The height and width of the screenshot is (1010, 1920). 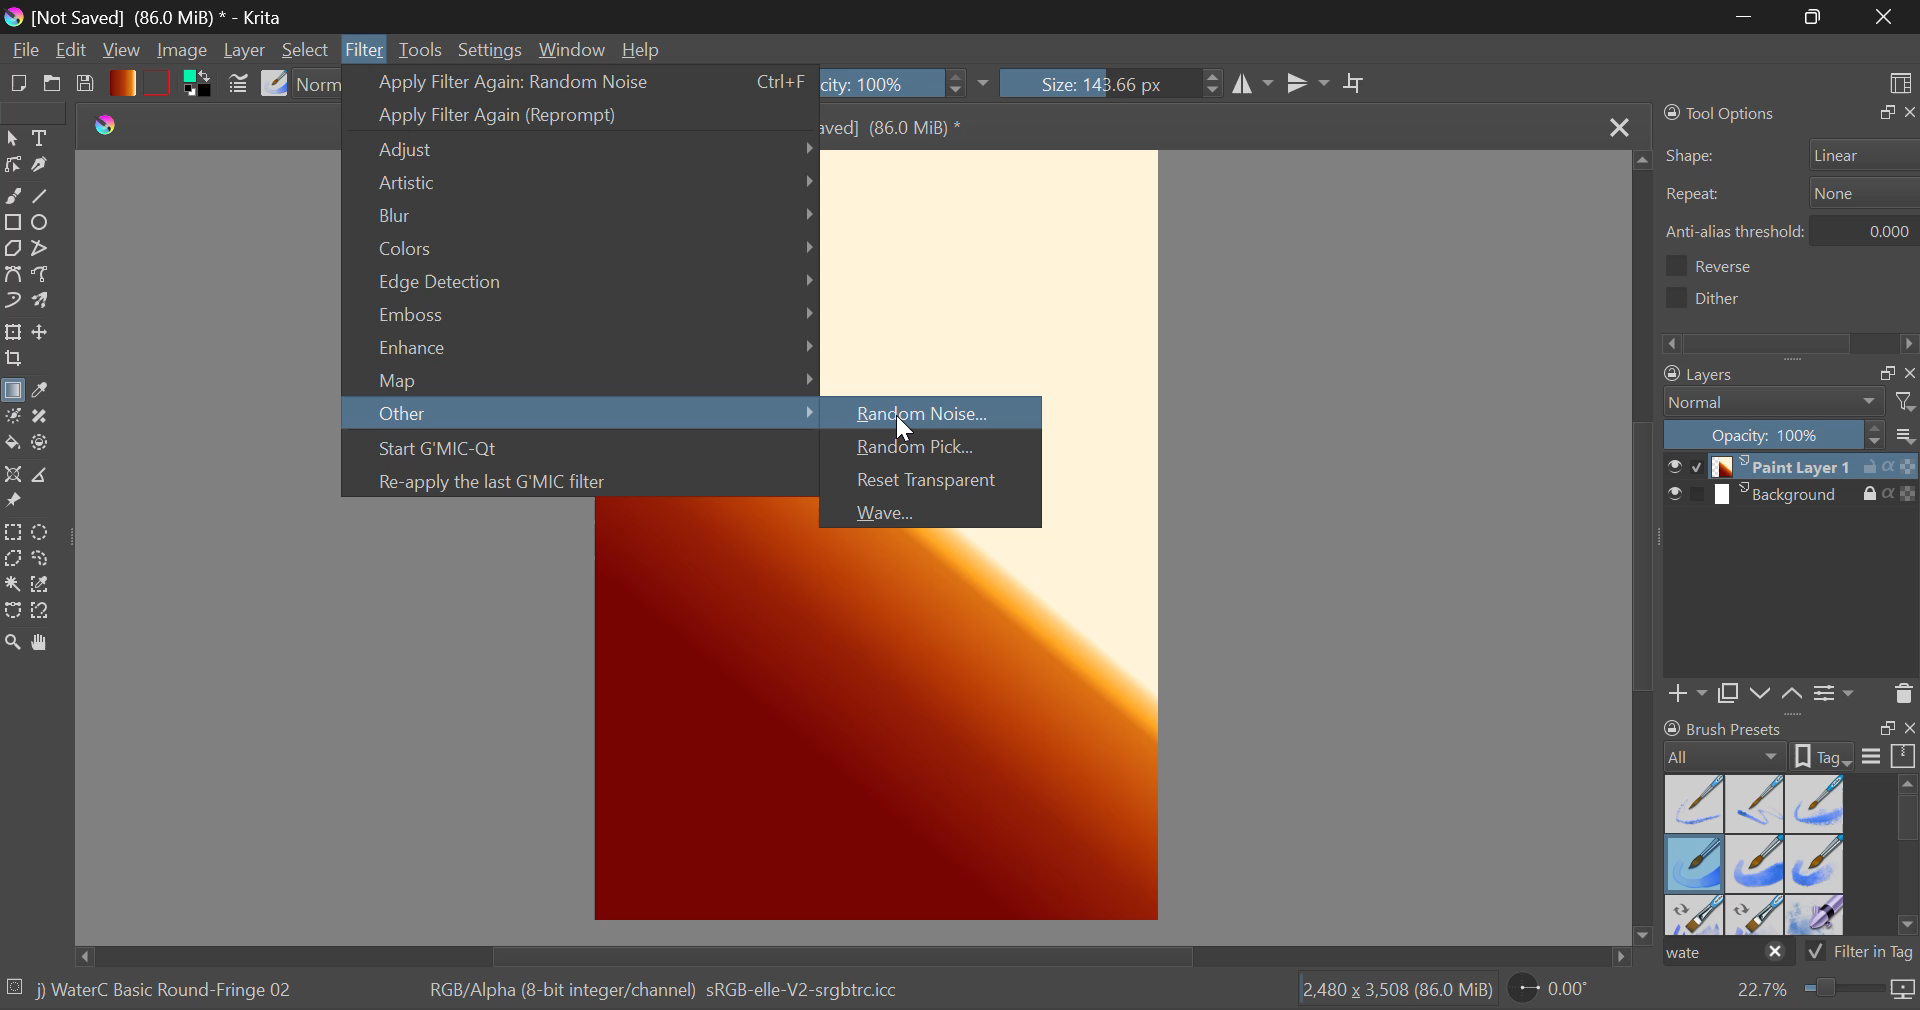 I want to click on anti-alias threshold , so click(x=1872, y=228).